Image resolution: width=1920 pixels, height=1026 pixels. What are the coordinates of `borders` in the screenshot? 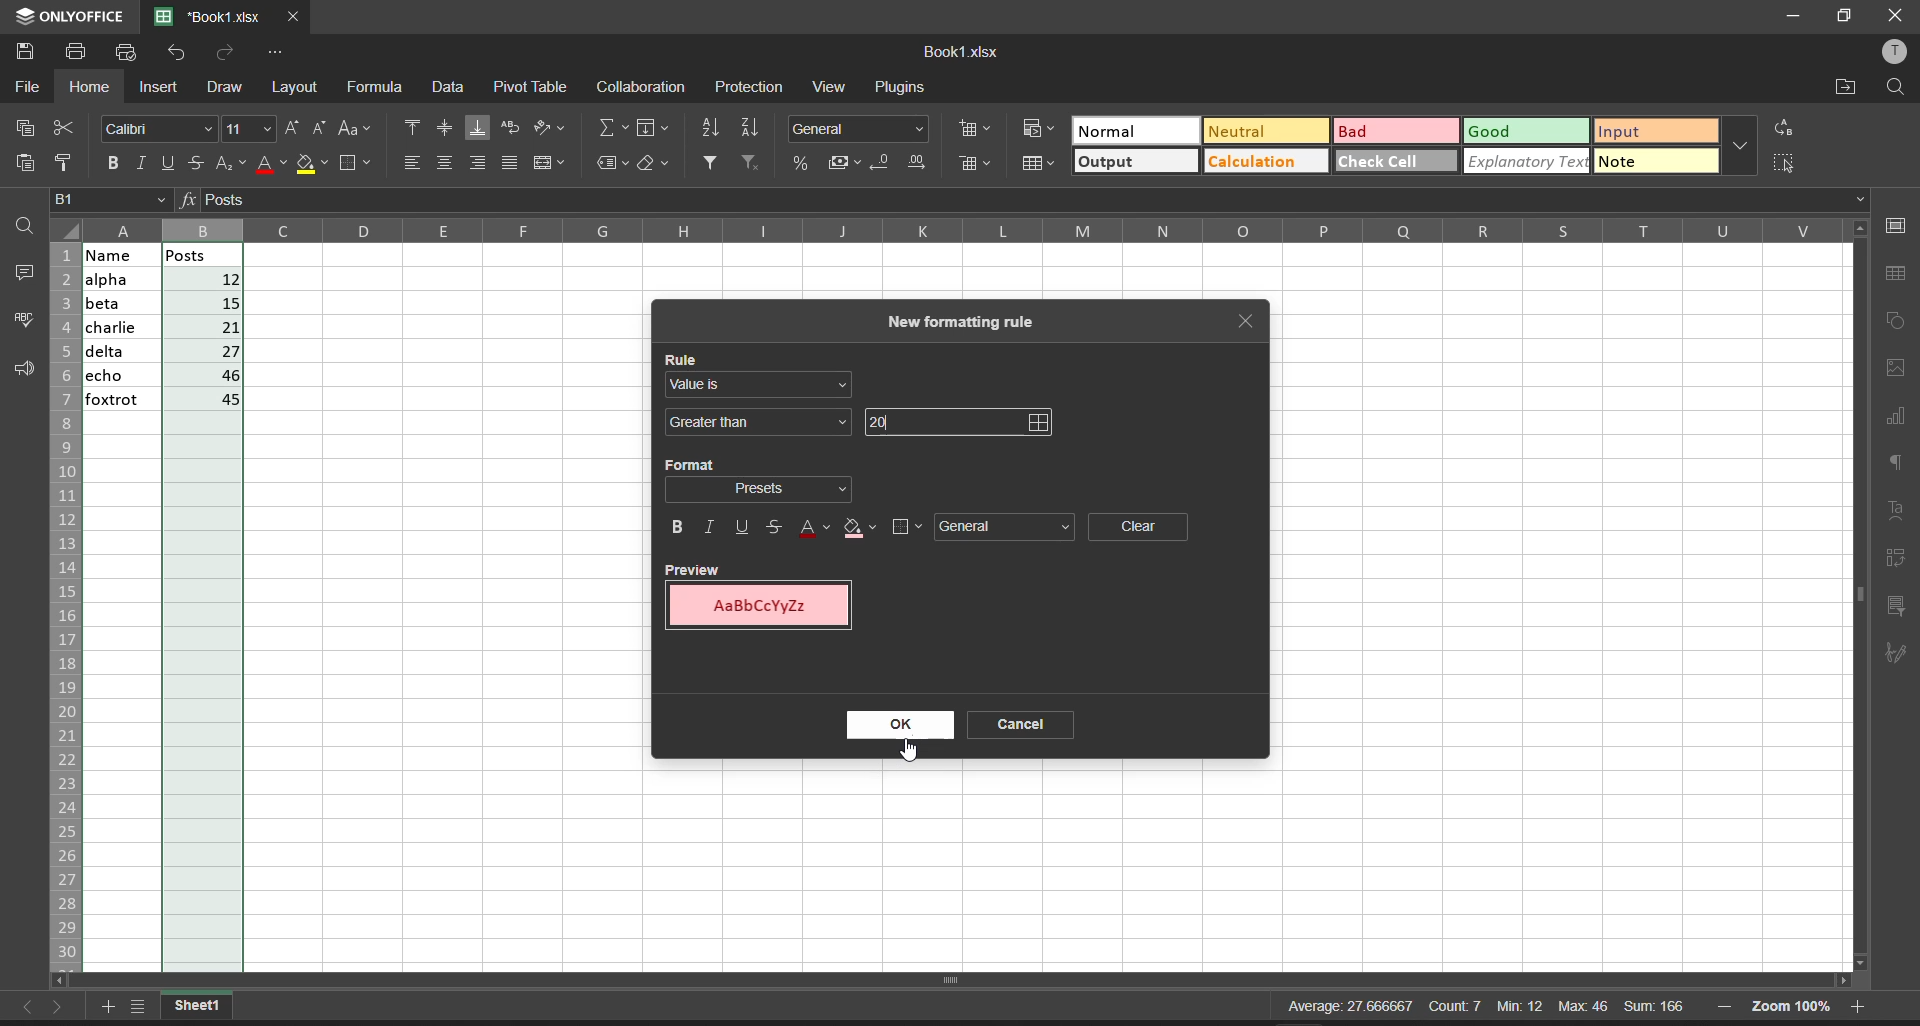 It's located at (355, 165).